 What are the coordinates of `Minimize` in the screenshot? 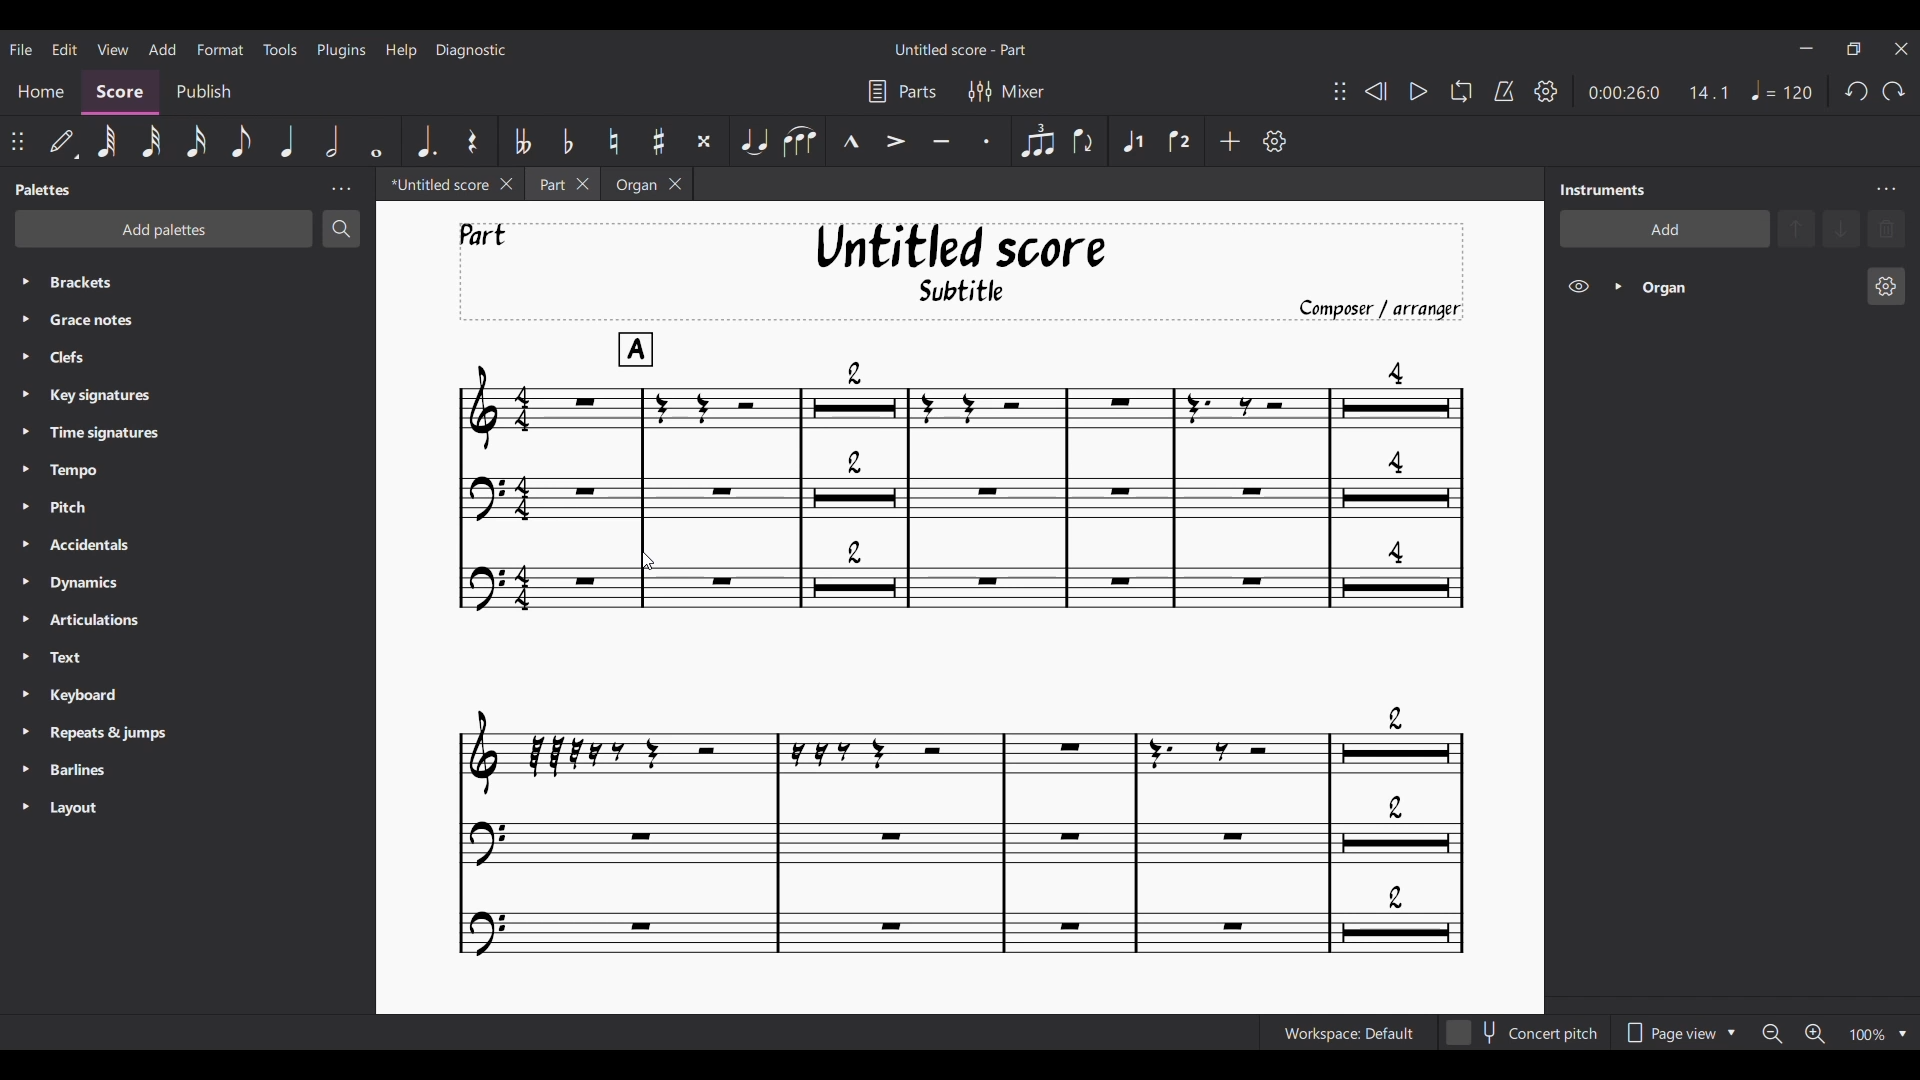 It's located at (1806, 47).